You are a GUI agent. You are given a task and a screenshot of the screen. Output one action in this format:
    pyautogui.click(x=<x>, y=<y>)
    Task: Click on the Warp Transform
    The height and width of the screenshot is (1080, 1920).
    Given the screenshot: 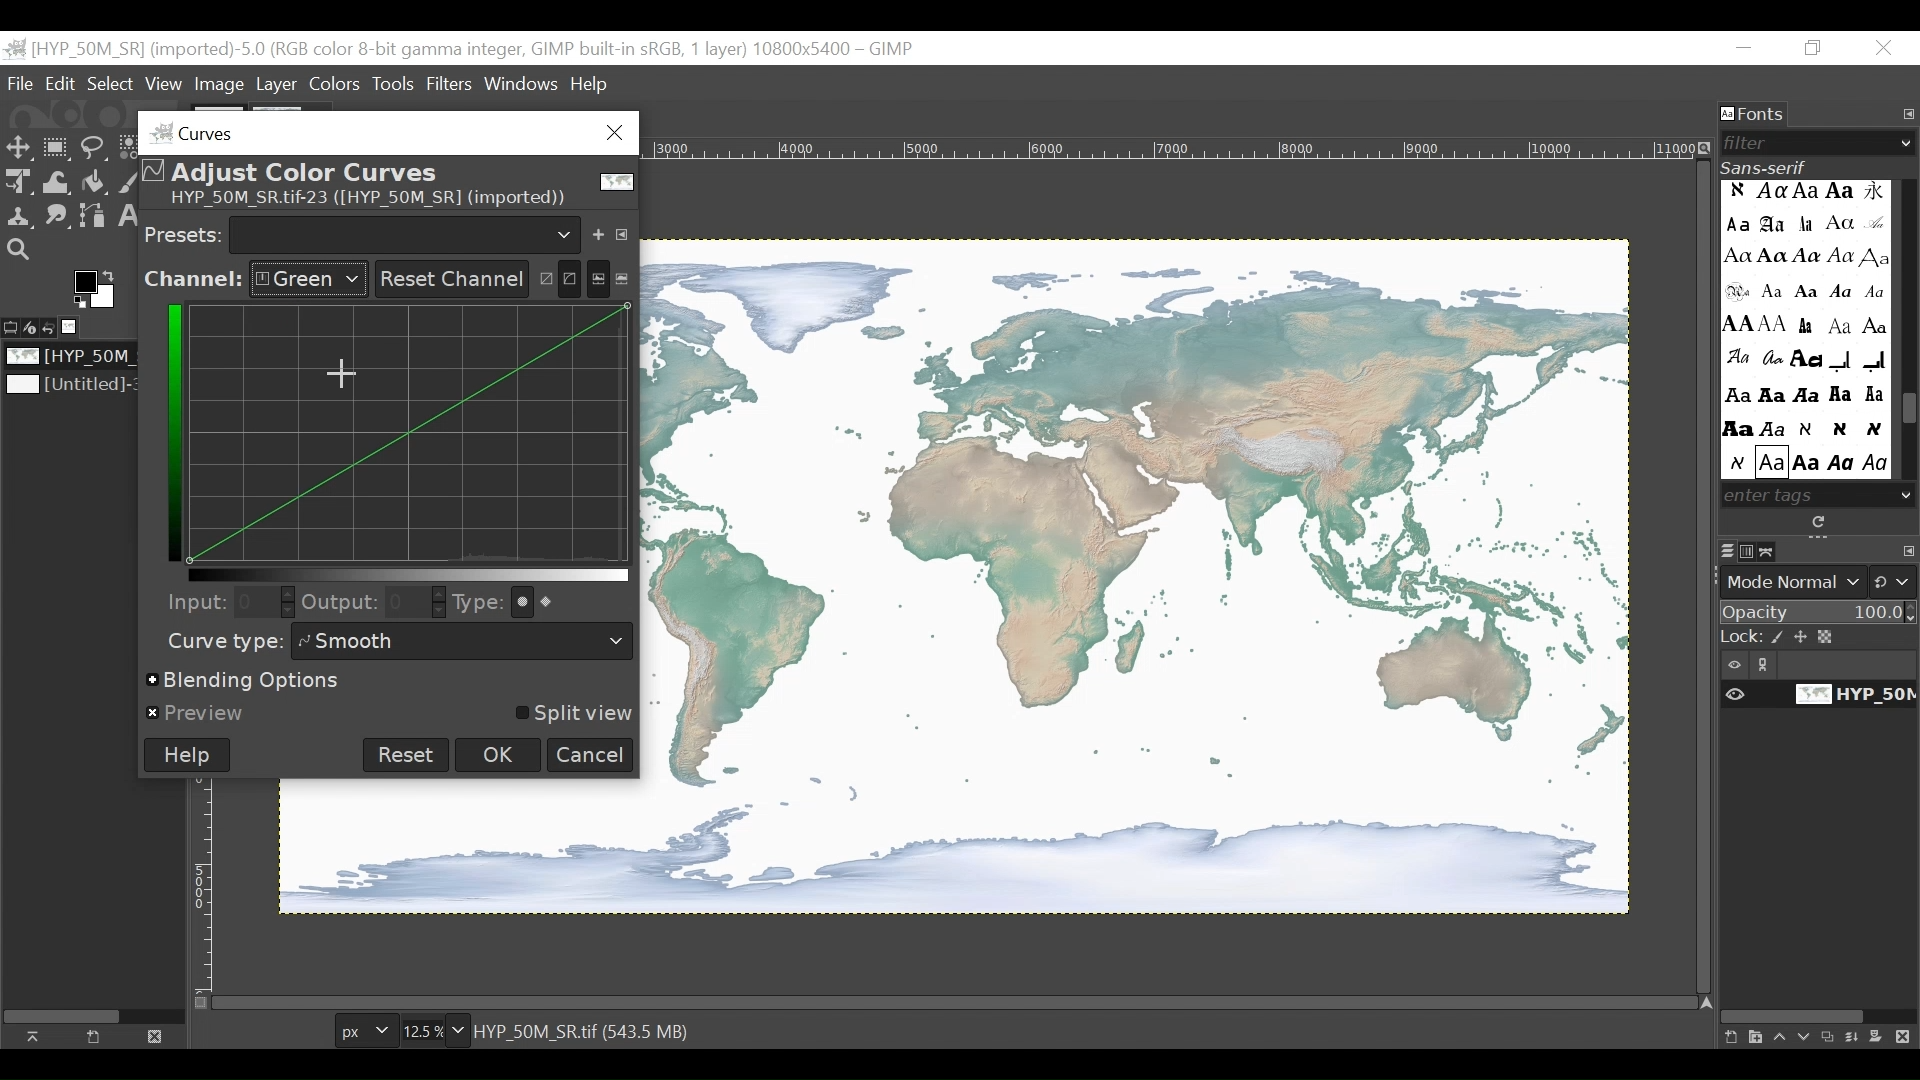 What is the action you would take?
    pyautogui.click(x=58, y=183)
    